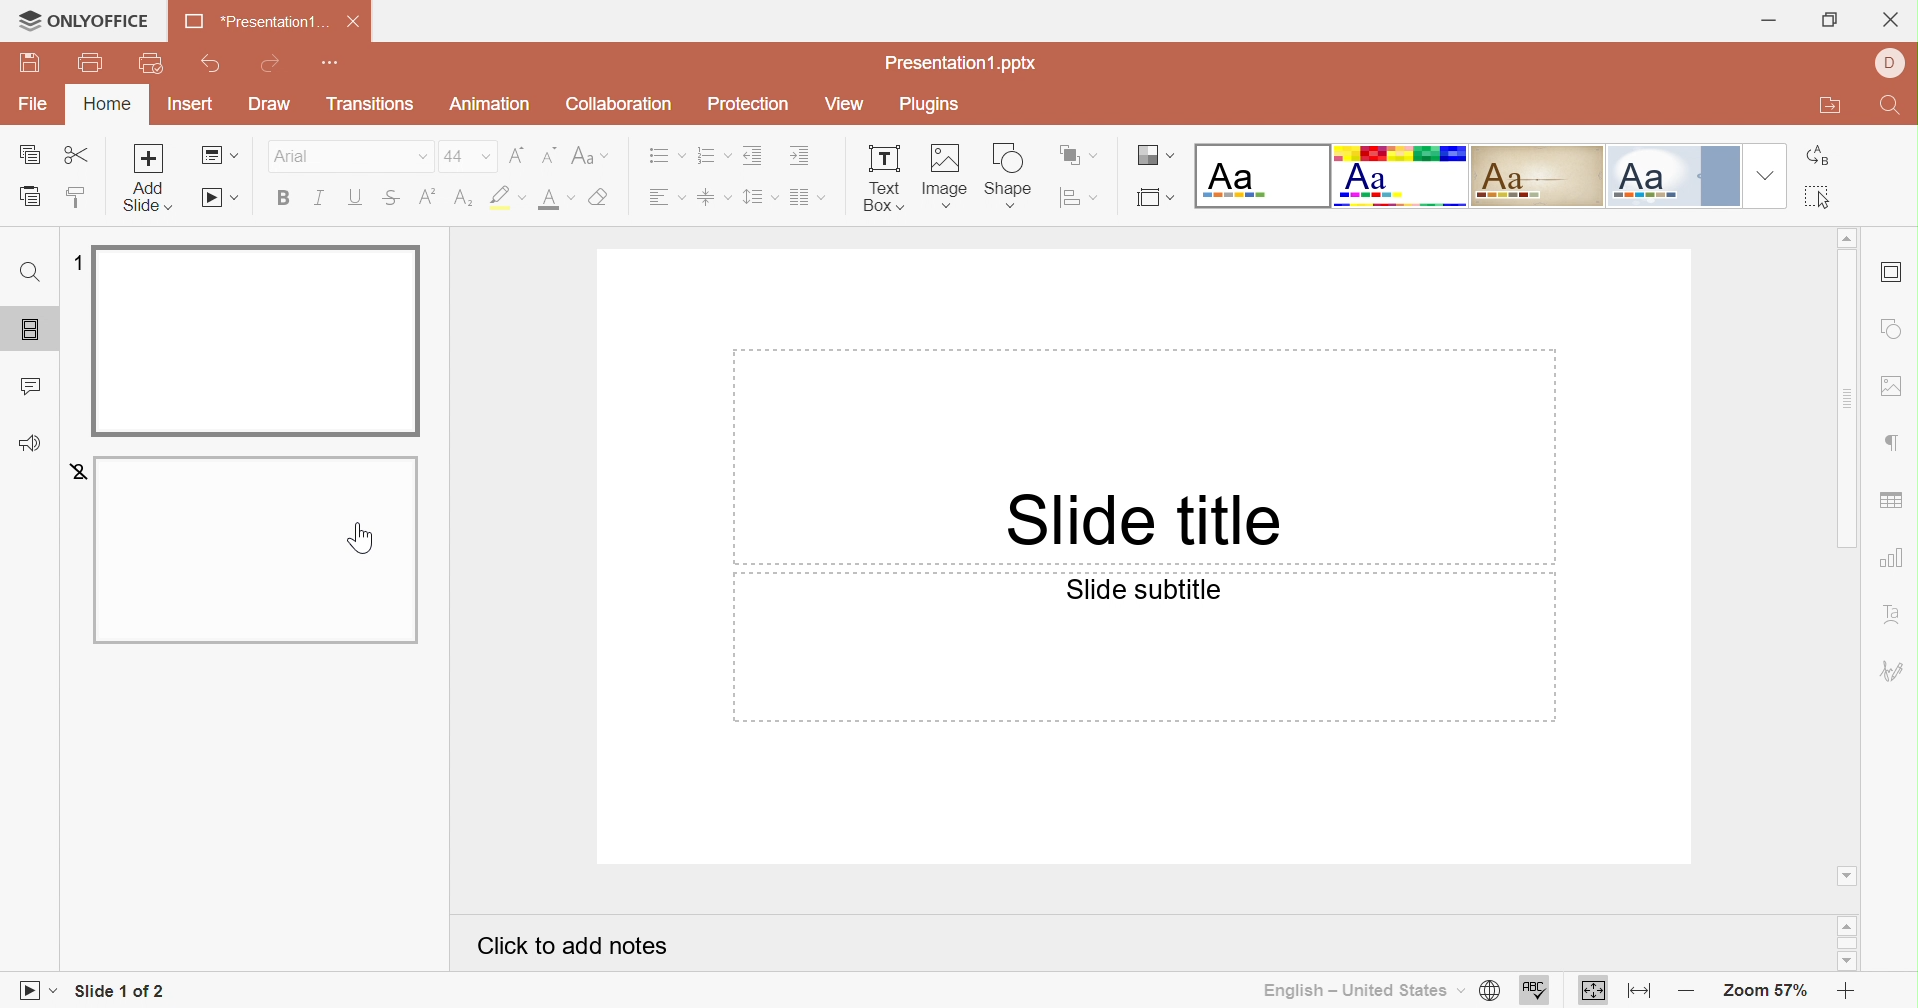  What do you see at coordinates (1899, 616) in the screenshot?
I see `Text art settings` at bounding box center [1899, 616].